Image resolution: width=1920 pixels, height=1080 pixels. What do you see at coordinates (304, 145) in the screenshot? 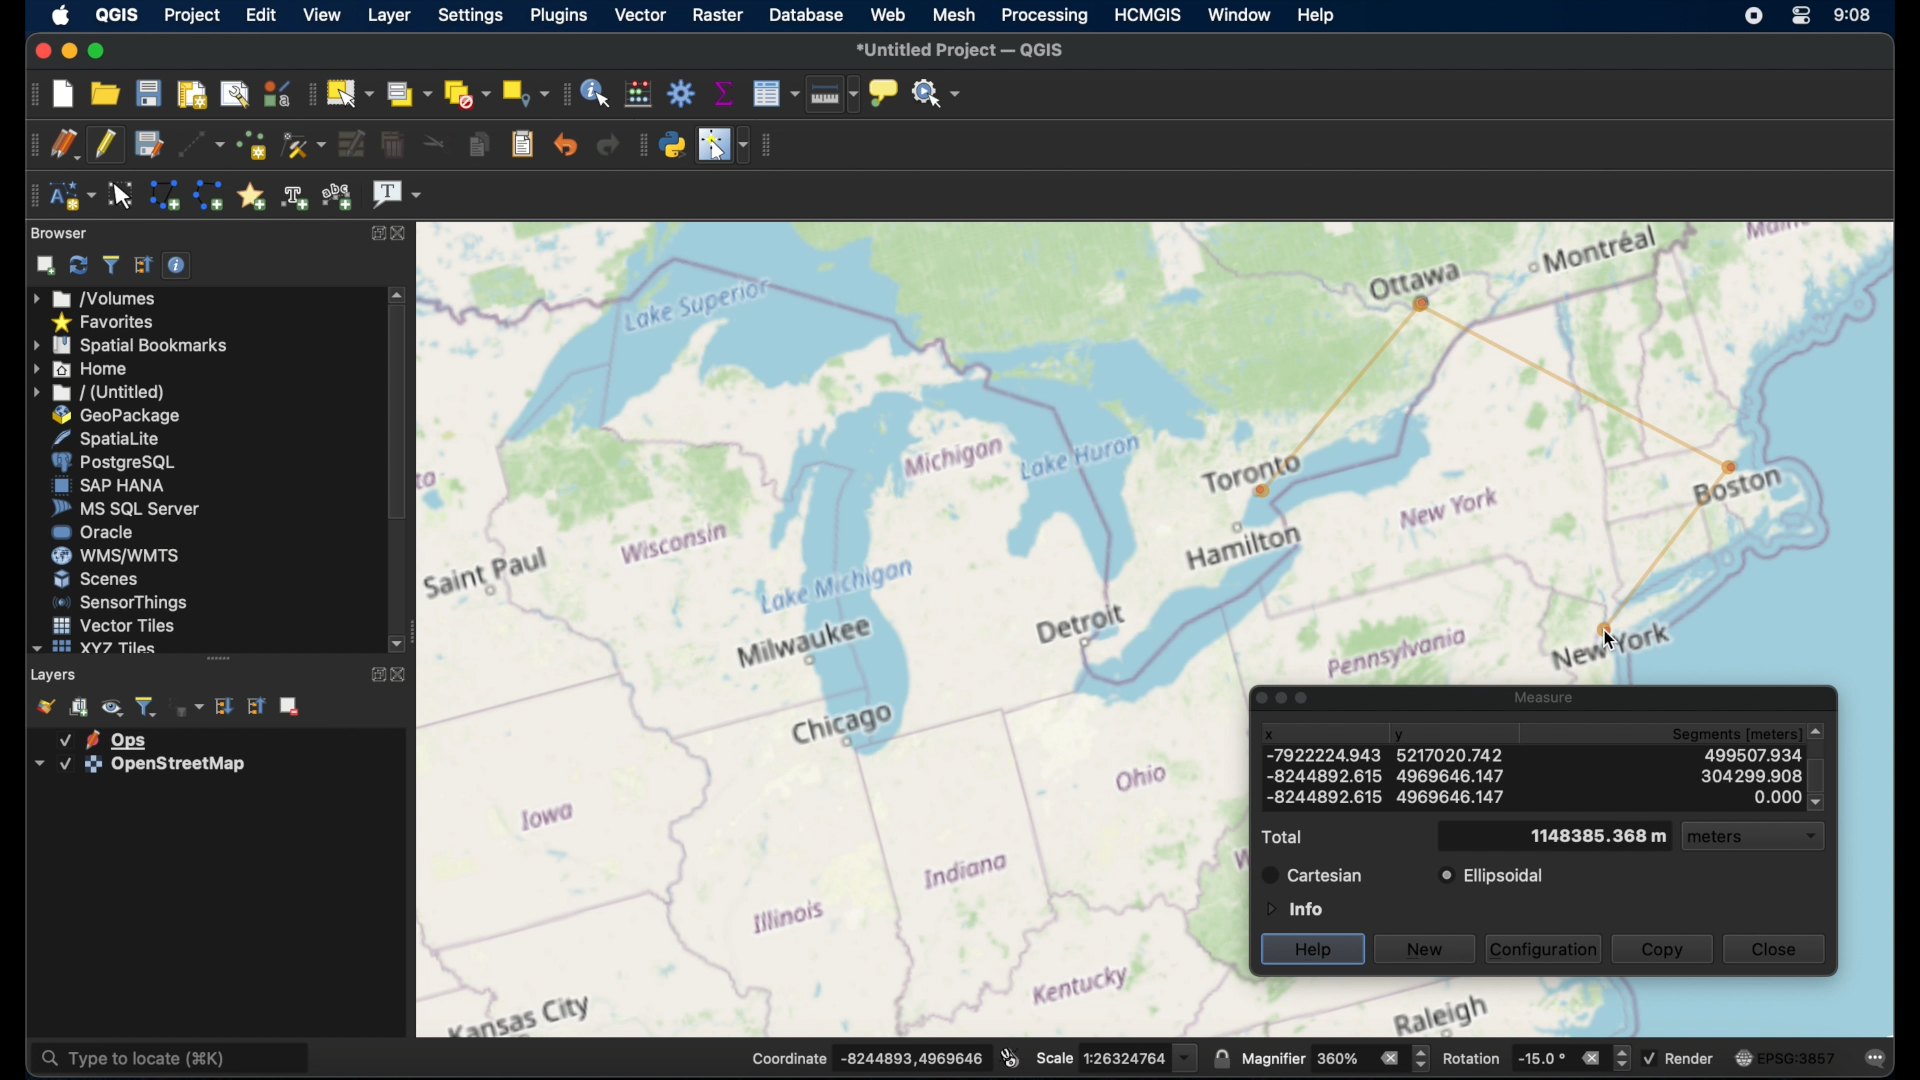
I see `vertex tool` at bounding box center [304, 145].